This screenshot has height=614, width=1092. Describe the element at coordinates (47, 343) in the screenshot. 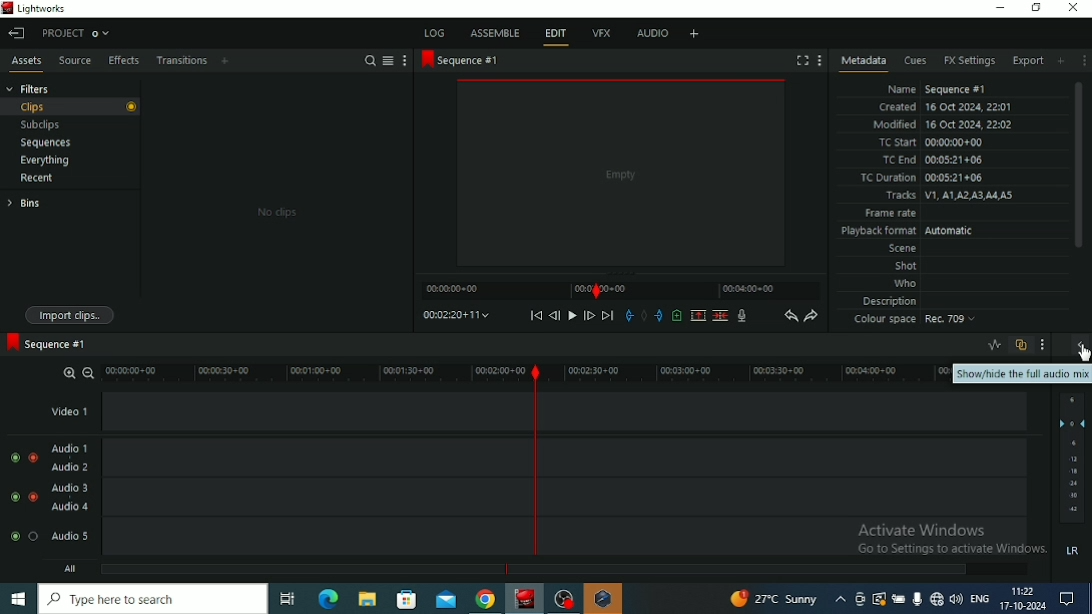

I see `Sequence #1` at that location.